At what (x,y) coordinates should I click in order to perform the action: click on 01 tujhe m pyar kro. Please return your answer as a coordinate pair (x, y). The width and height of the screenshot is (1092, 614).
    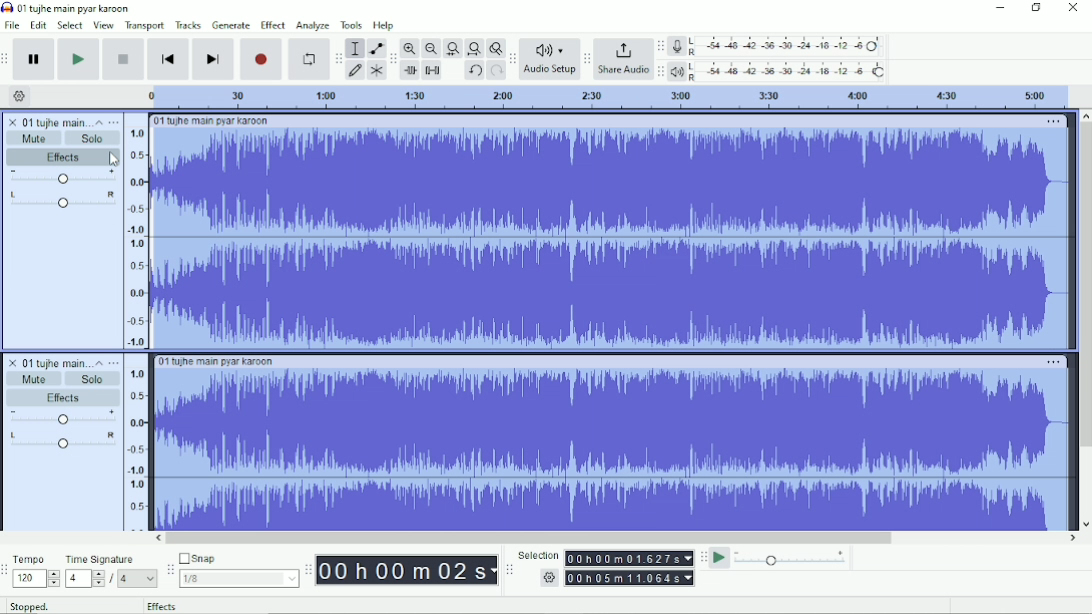
    Looking at the image, I should click on (55, 120).